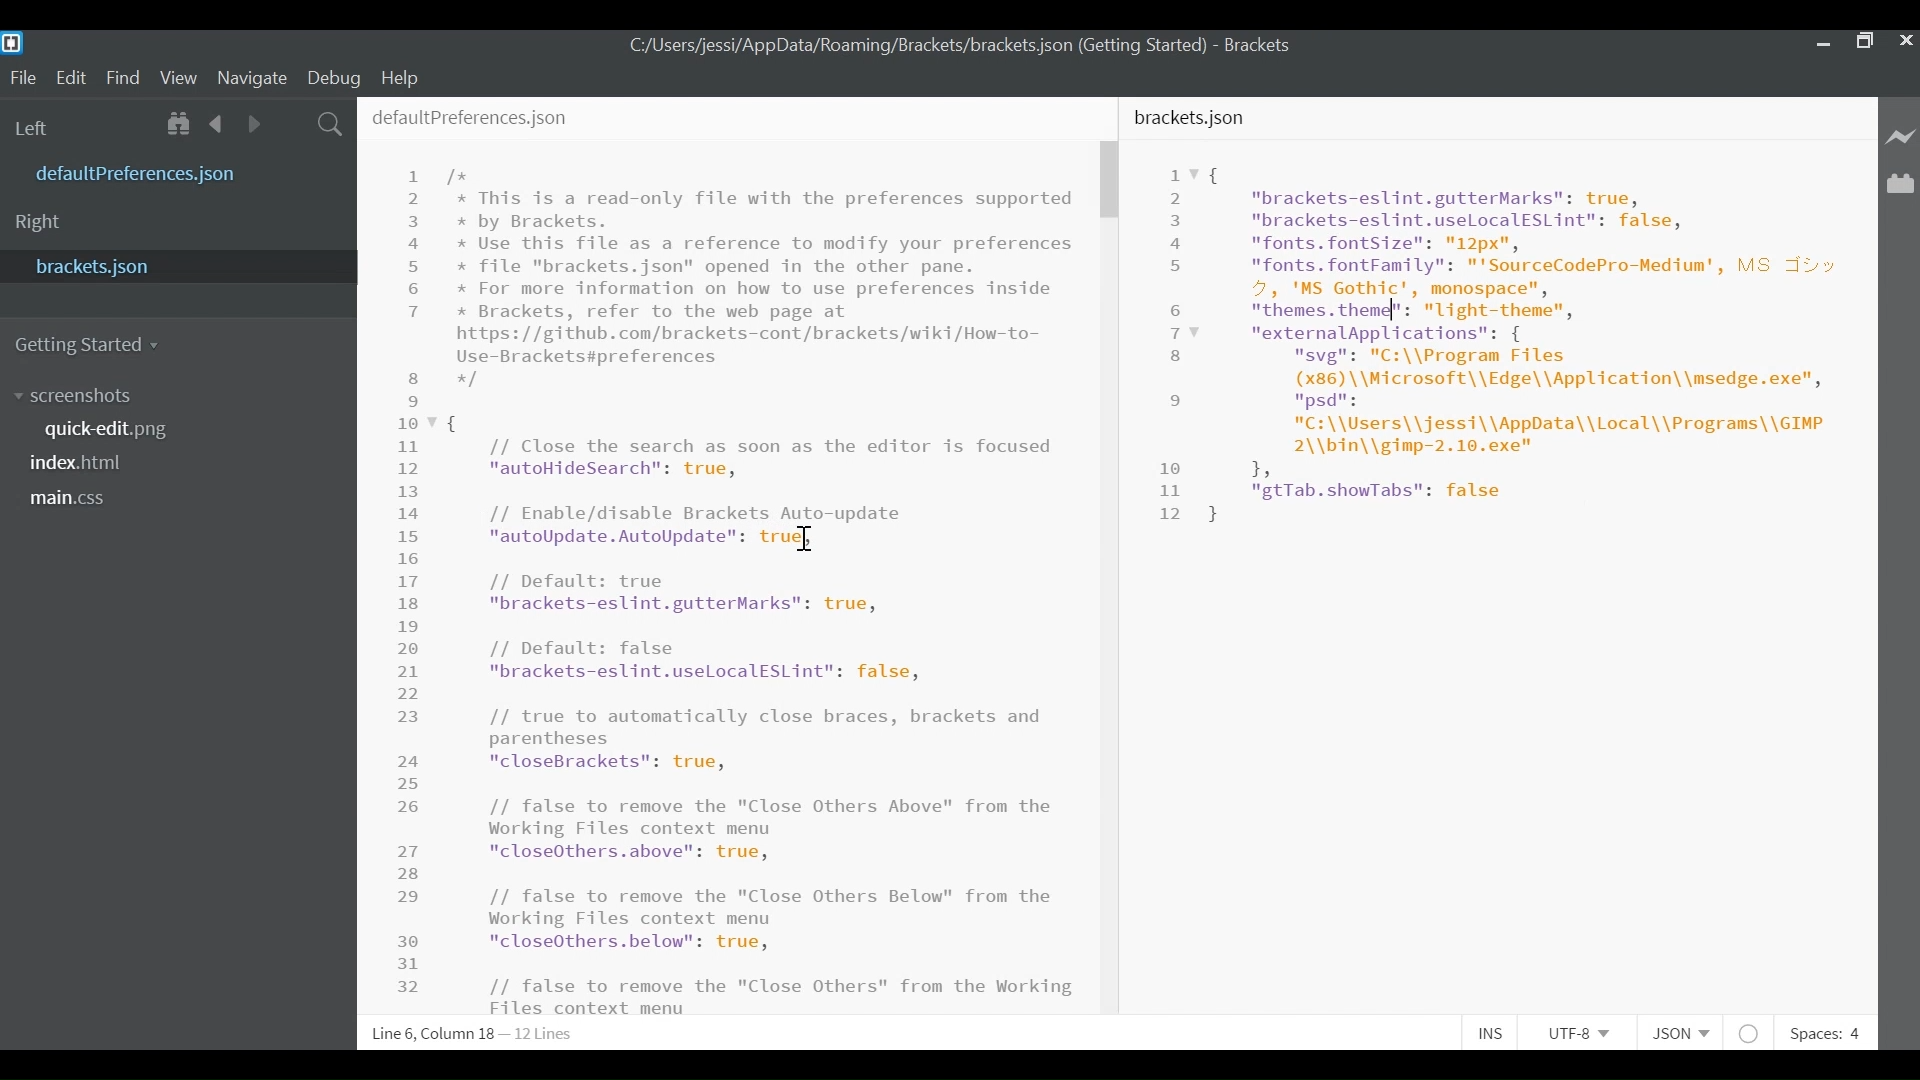 This screenshot has height=1080, width=1920. What do you see at coordinates (77, 397) in the screenshot?
I see `Screenshot` at bounding box center [77, 397].